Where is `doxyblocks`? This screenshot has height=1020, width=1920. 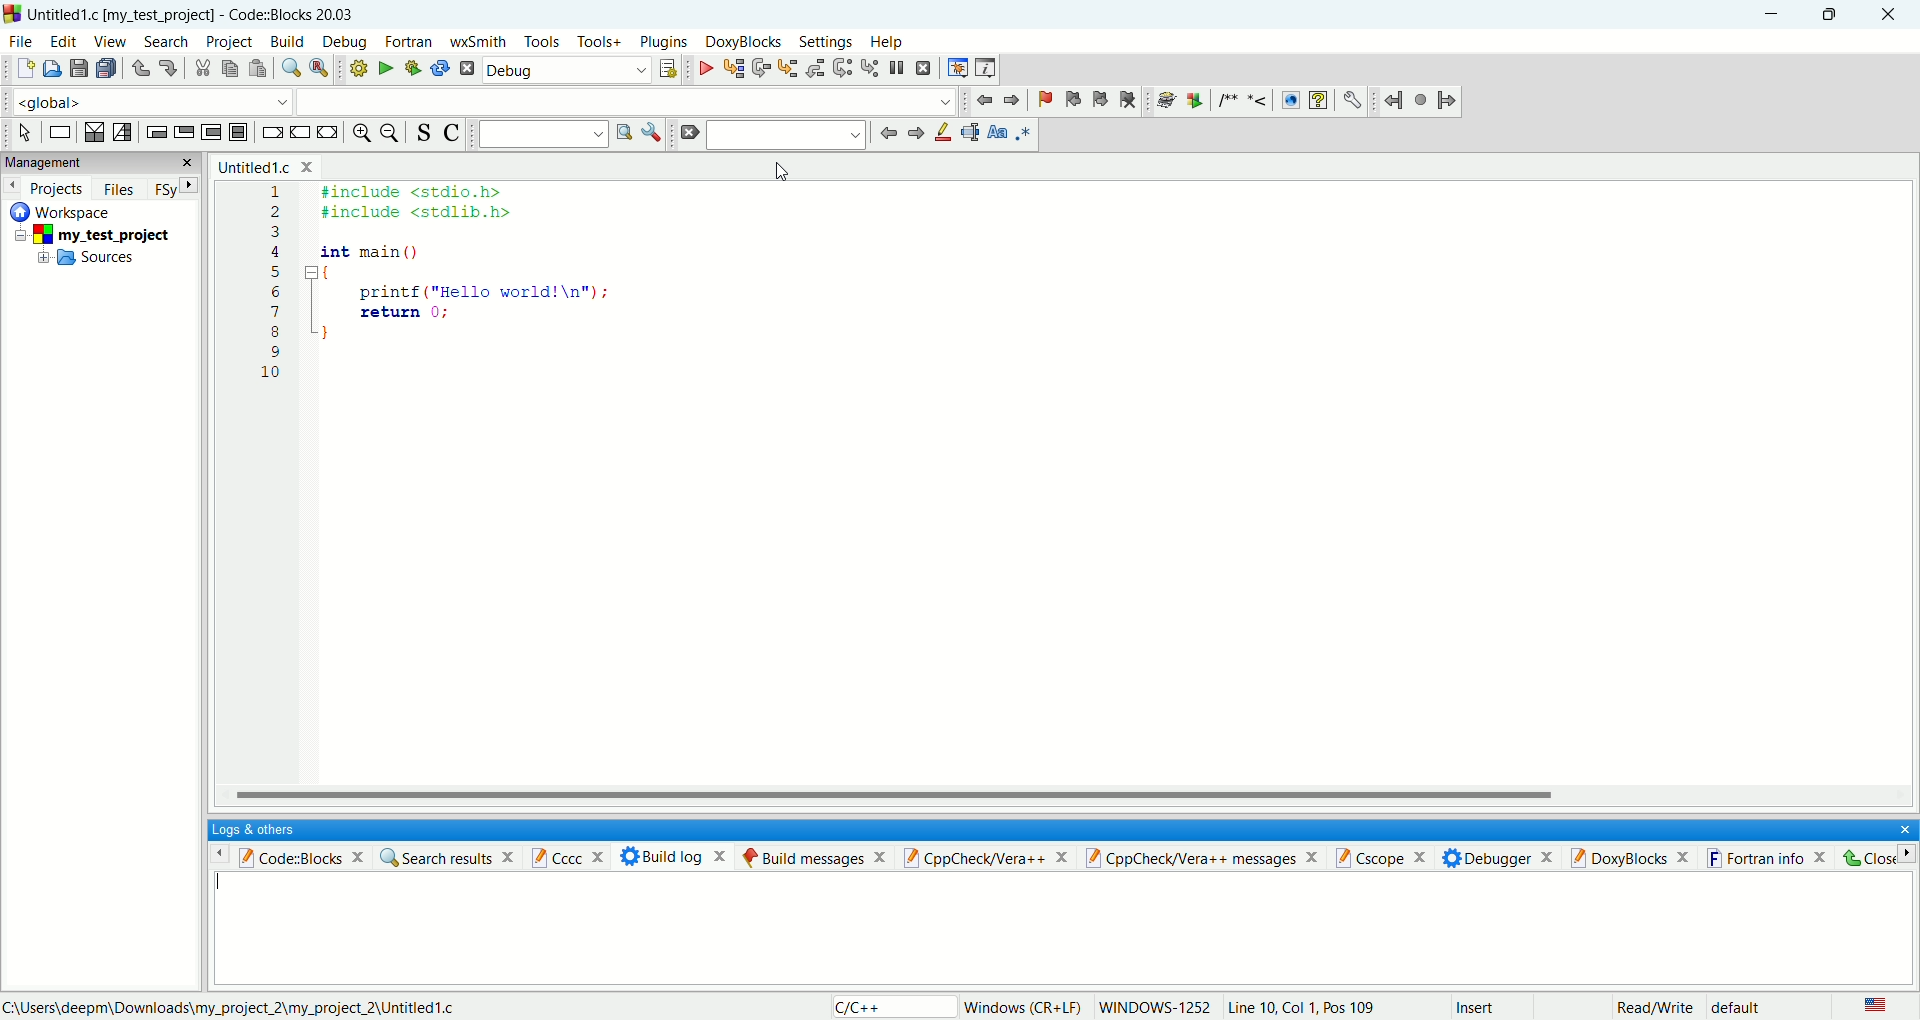 doxyblocks is located at coordinates (744, 42).